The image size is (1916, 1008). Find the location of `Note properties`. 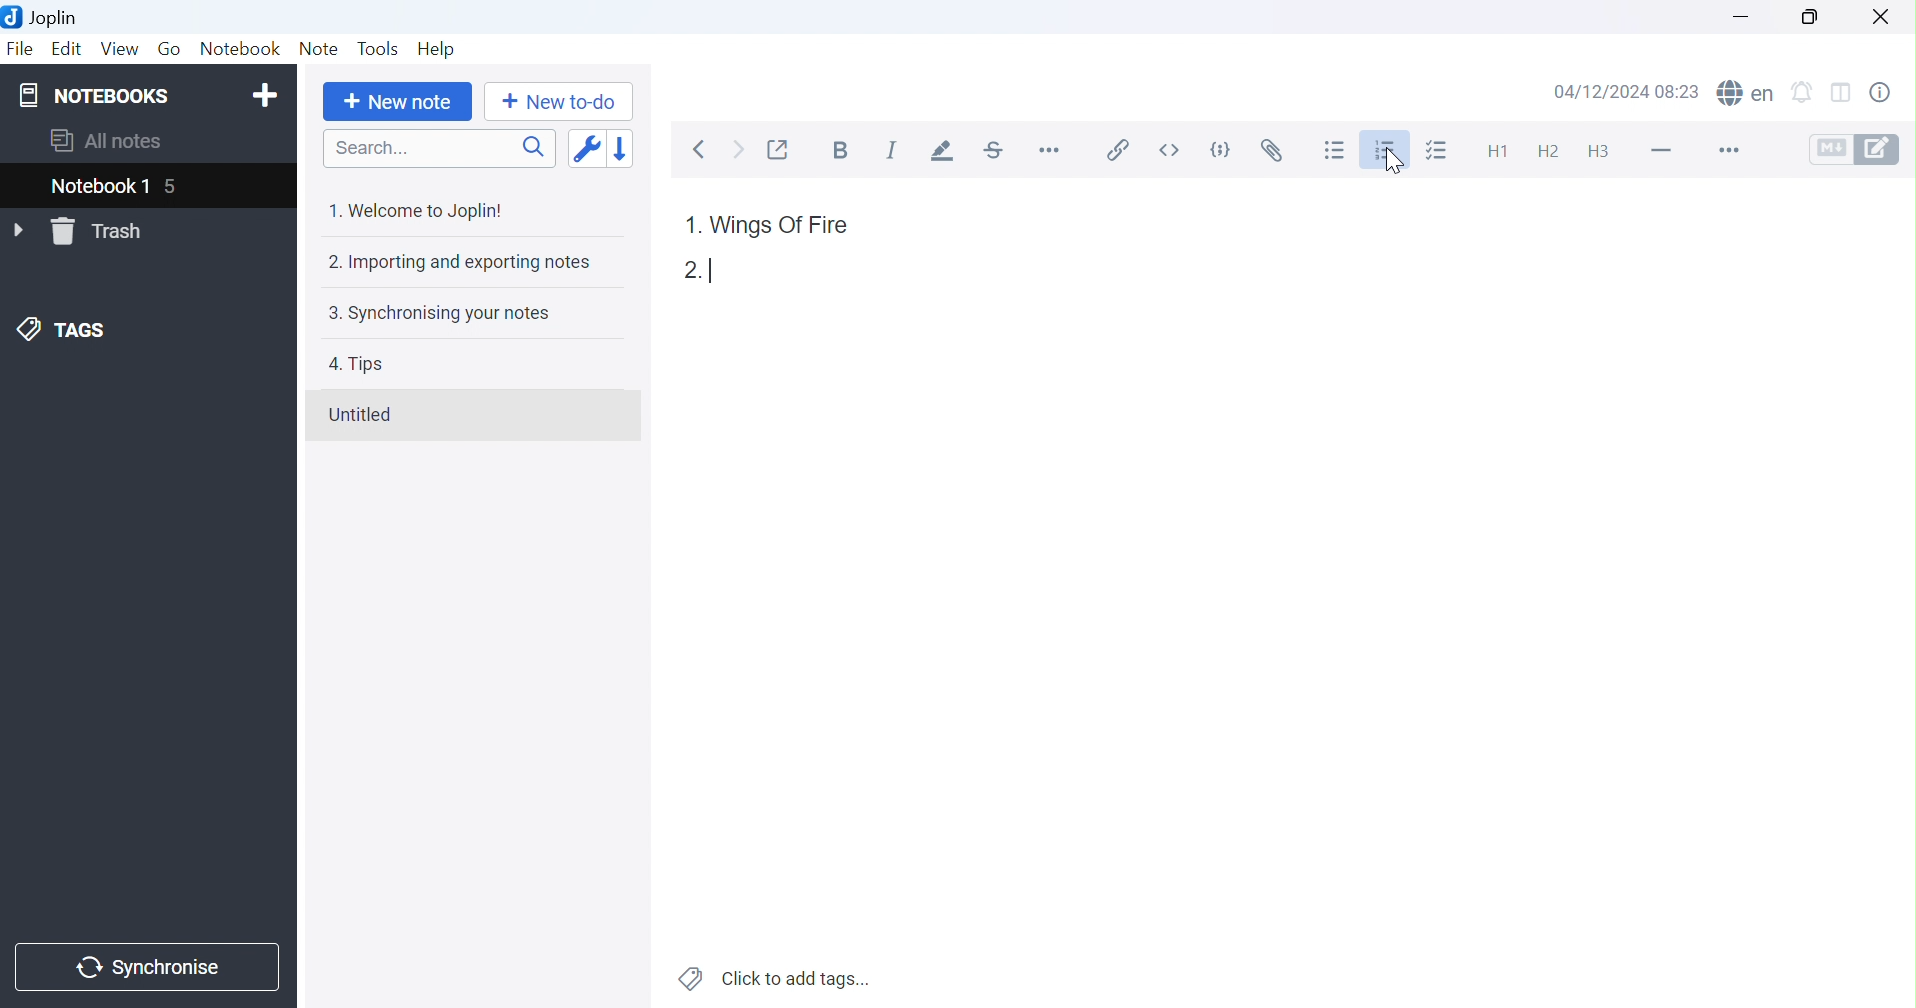

Note properties is located at coordinates (1889, 91).